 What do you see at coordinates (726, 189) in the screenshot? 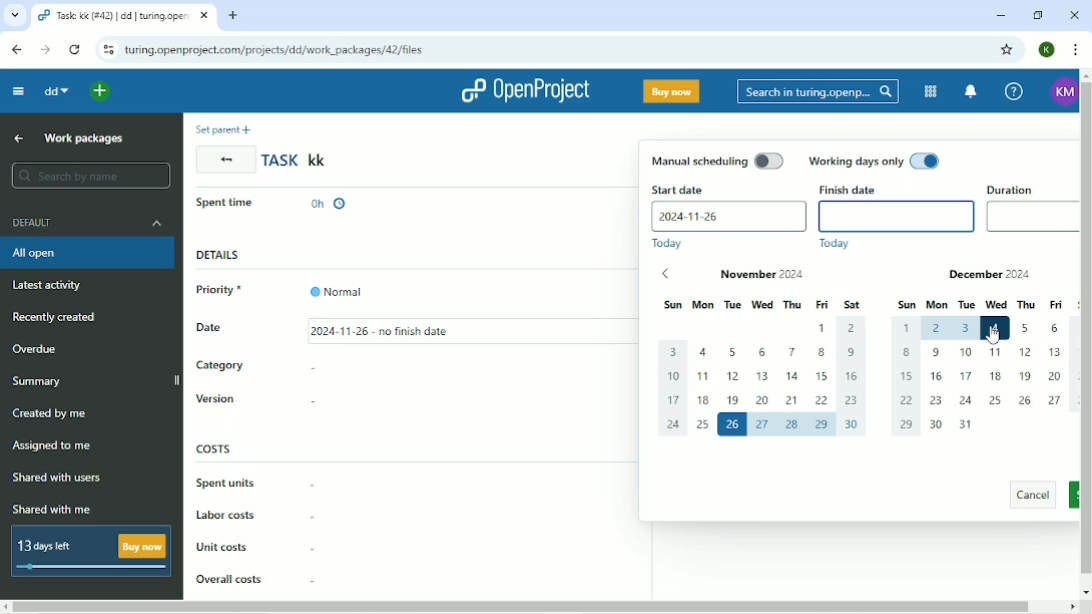
I see `Start date` at bounding box center [726, 189].